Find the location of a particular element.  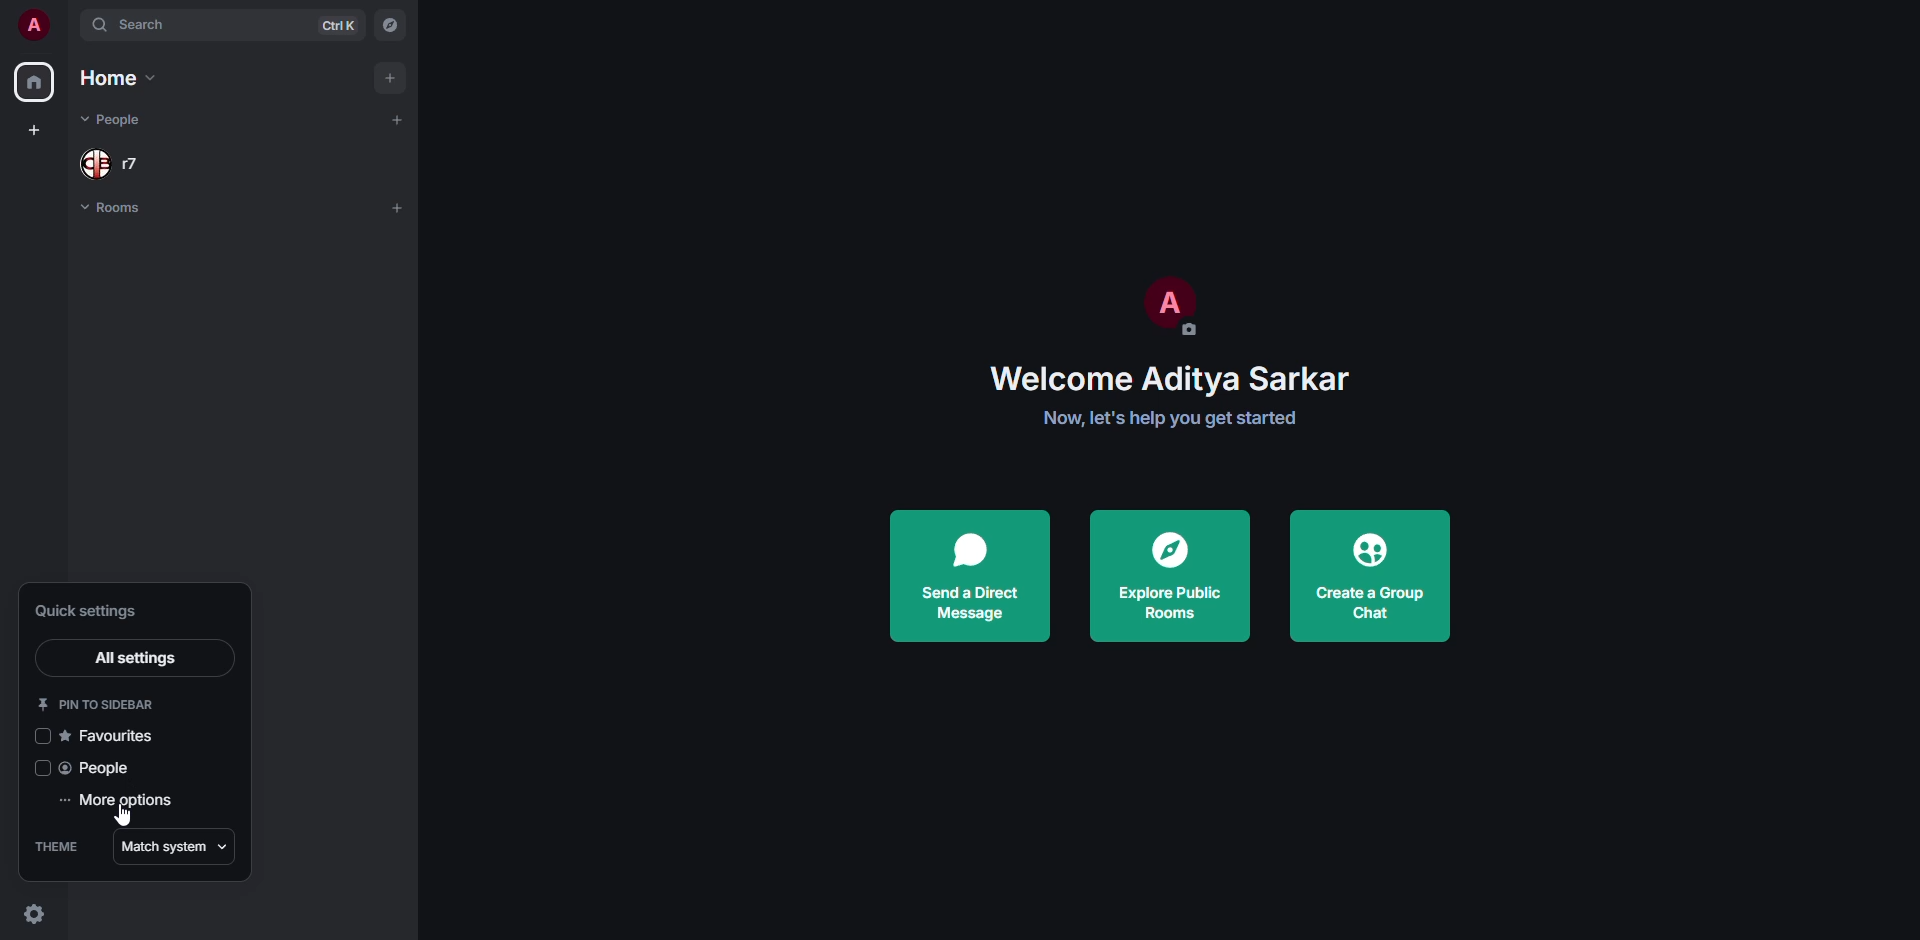

profile is located at coordinates (34, 25).